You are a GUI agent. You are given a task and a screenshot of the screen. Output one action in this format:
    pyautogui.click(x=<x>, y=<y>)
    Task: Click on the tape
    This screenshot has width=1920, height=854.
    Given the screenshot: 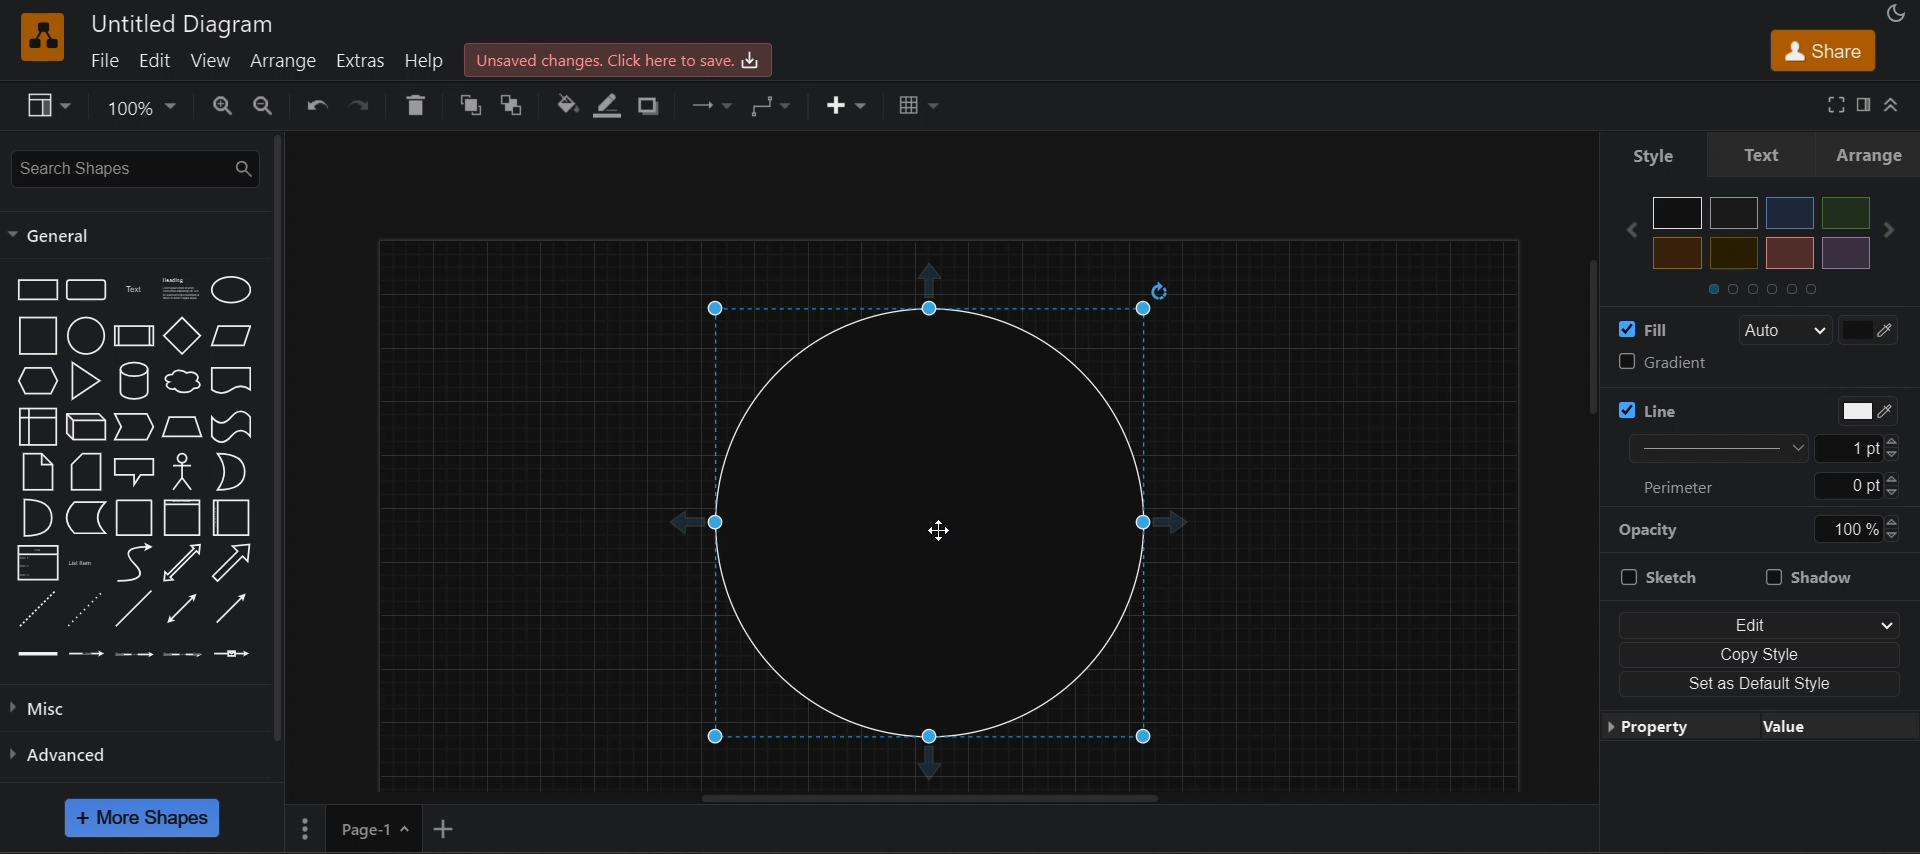 What is the action you would take?
    pyautogui.click(x=236, y=426)
    